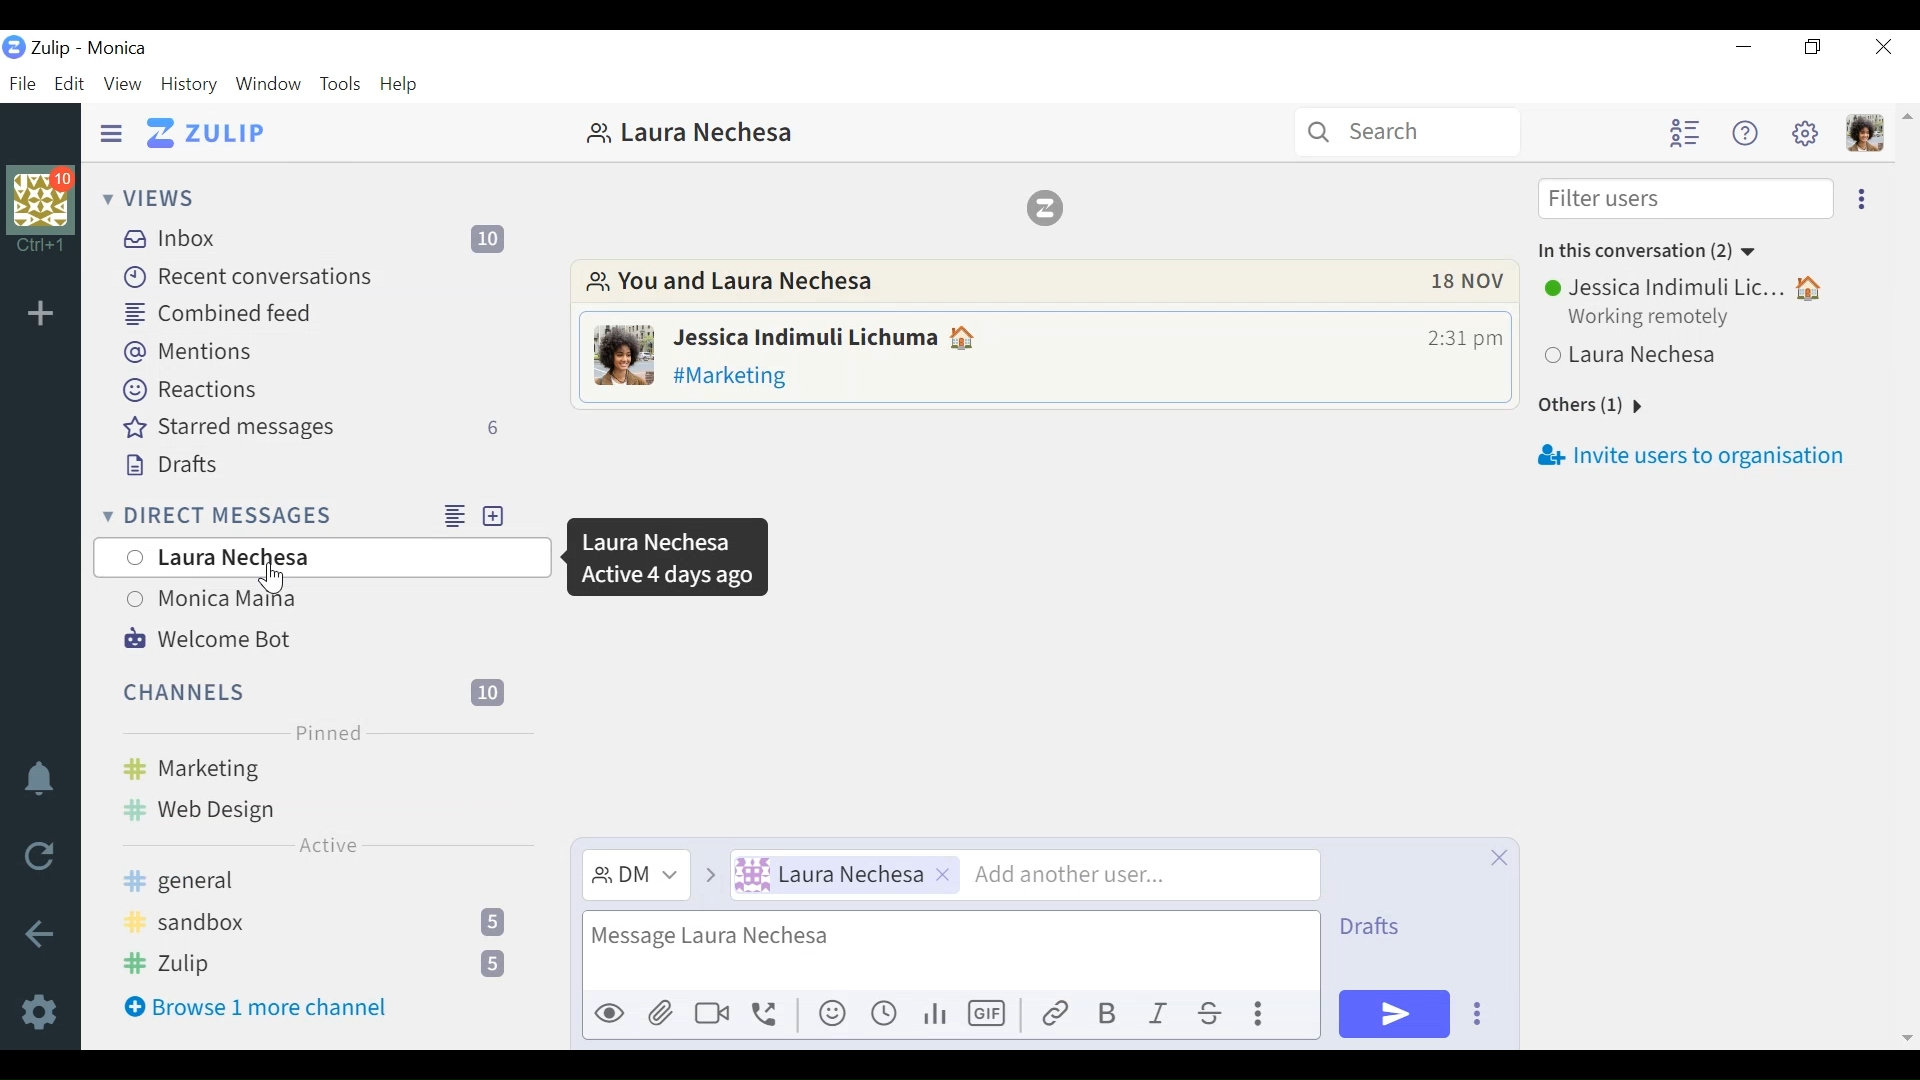 Image resolution: width=1920 pixels, height=1080 pixels. I want to click on Add video call, so click(710, 1015).